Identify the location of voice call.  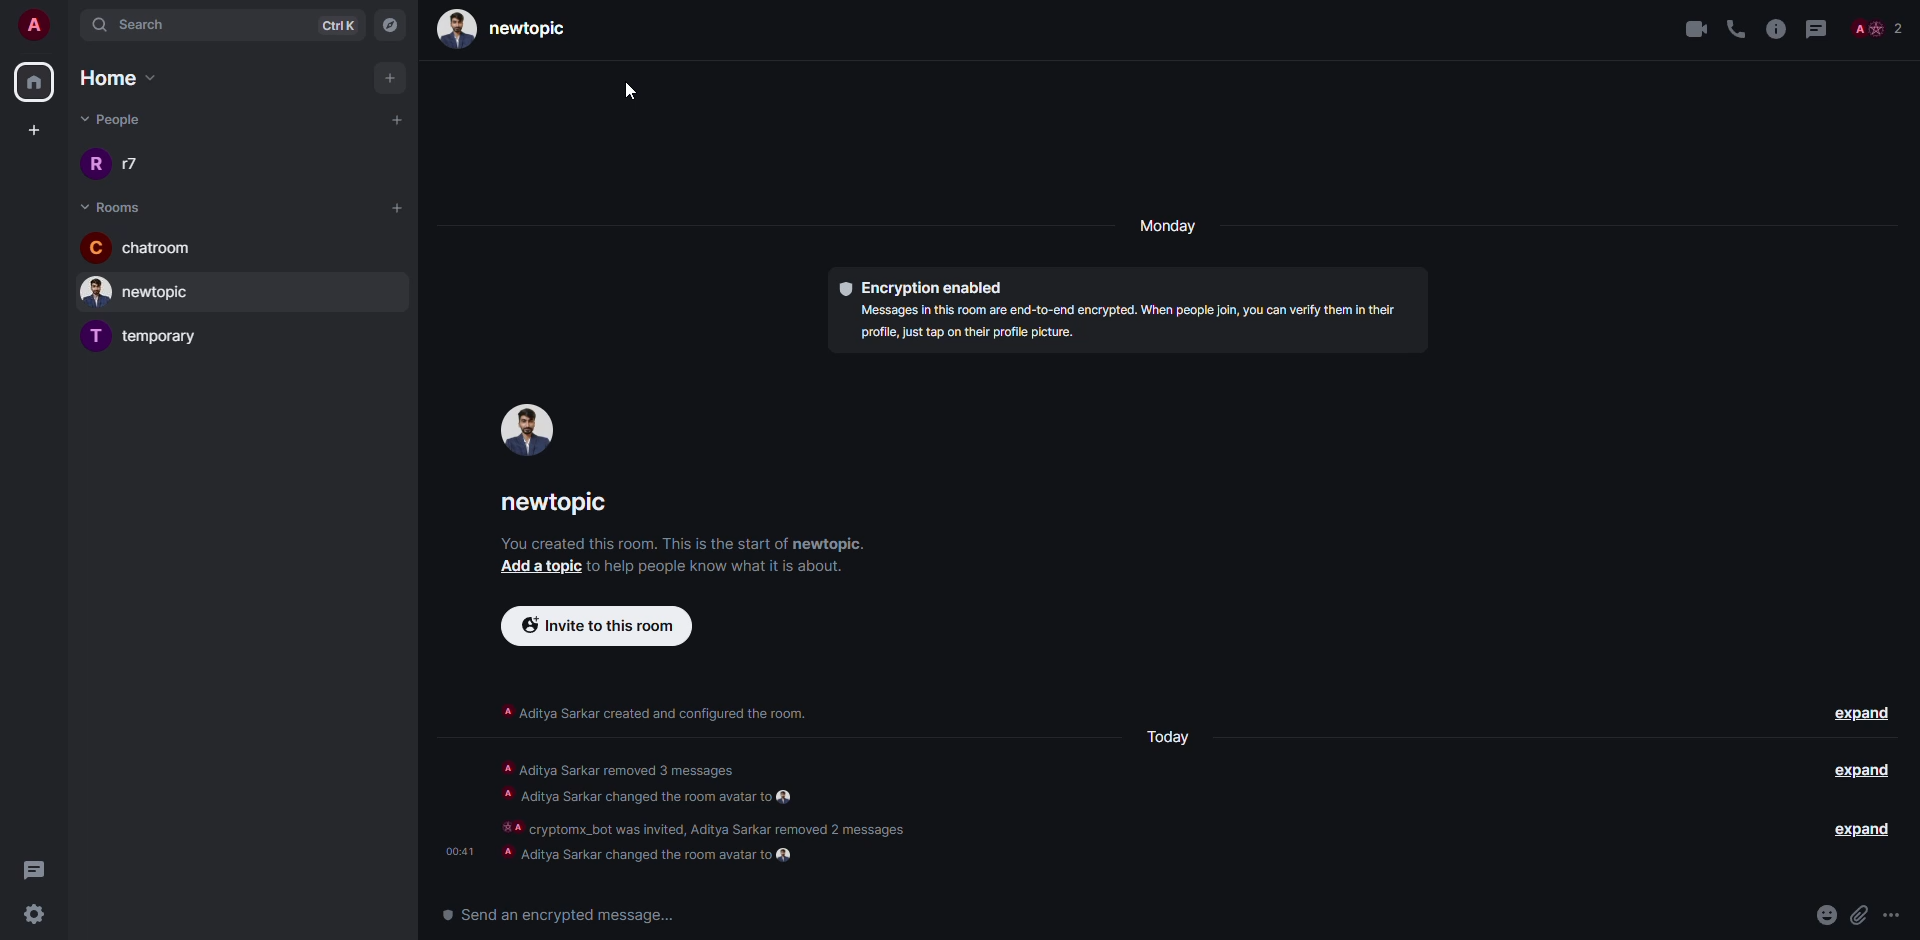
(1735, 27).